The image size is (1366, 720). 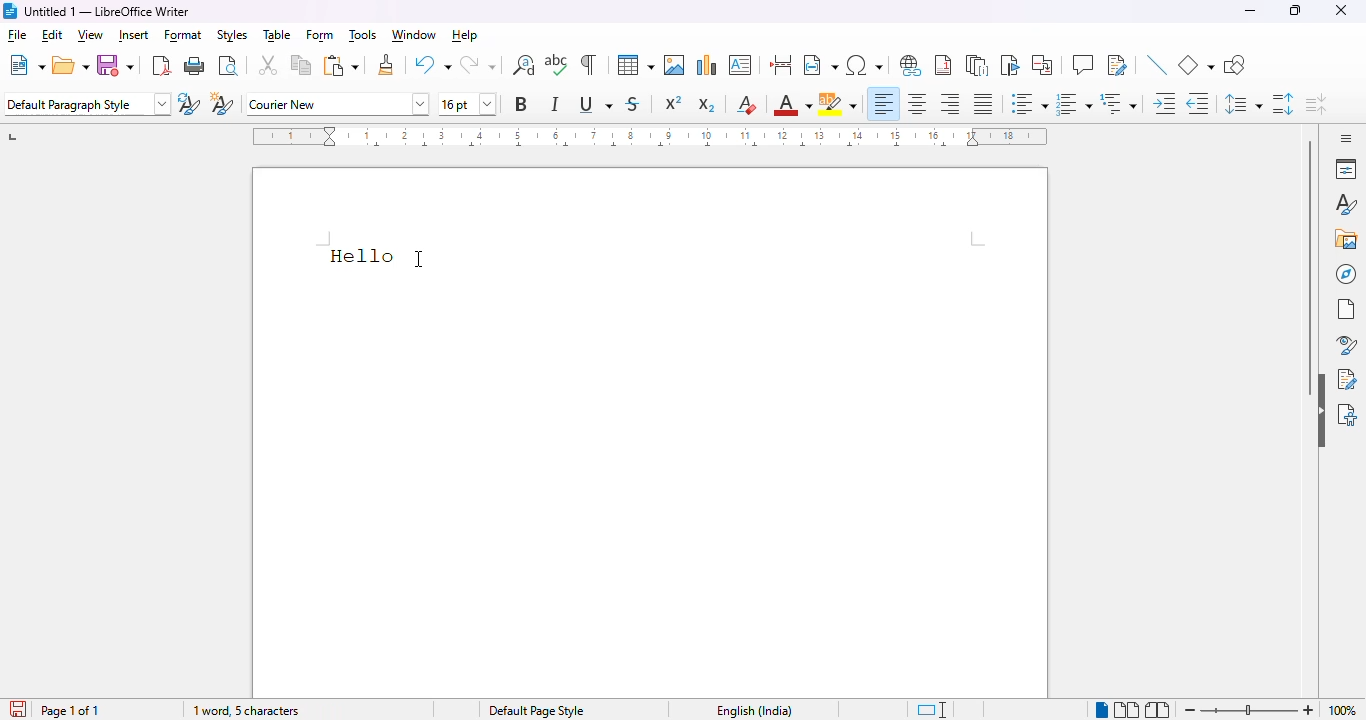 I want to click on print, so click(x=195, y=66).